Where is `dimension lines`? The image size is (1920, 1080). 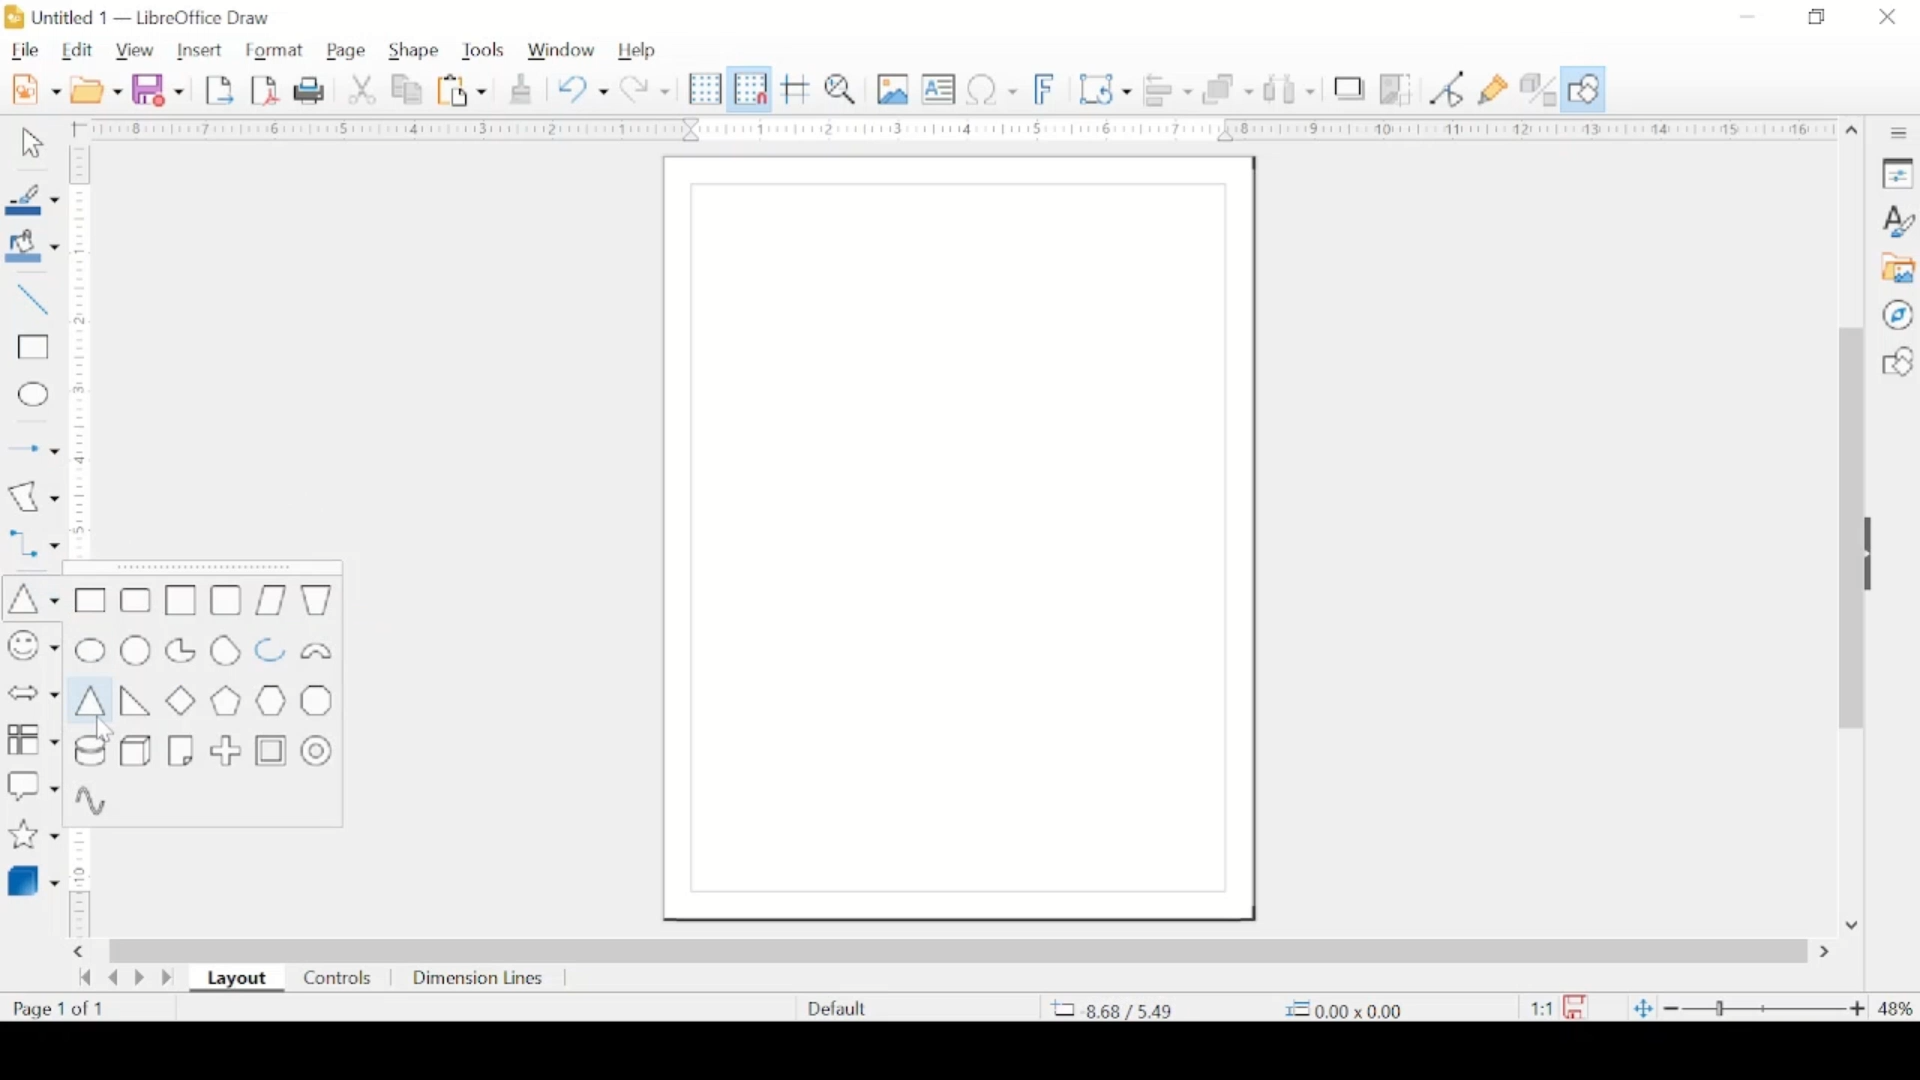
dimension lines is located at coordinates (481, 979).